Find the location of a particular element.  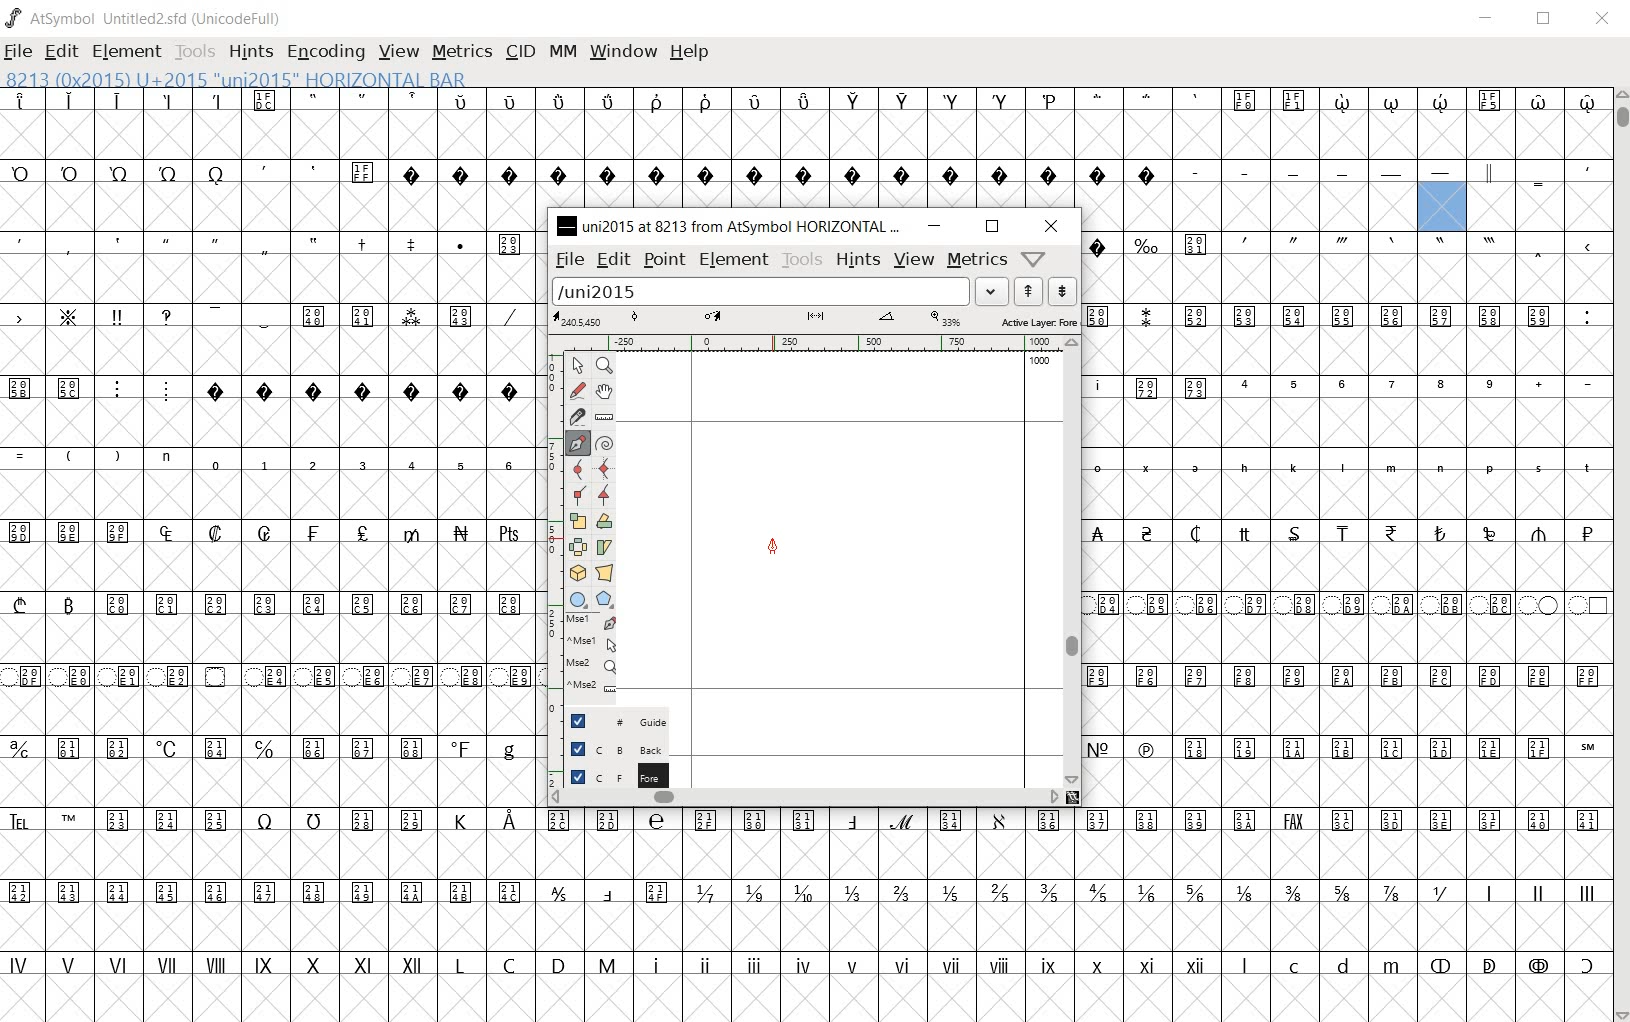

tools is located at coordinates (802, 260).